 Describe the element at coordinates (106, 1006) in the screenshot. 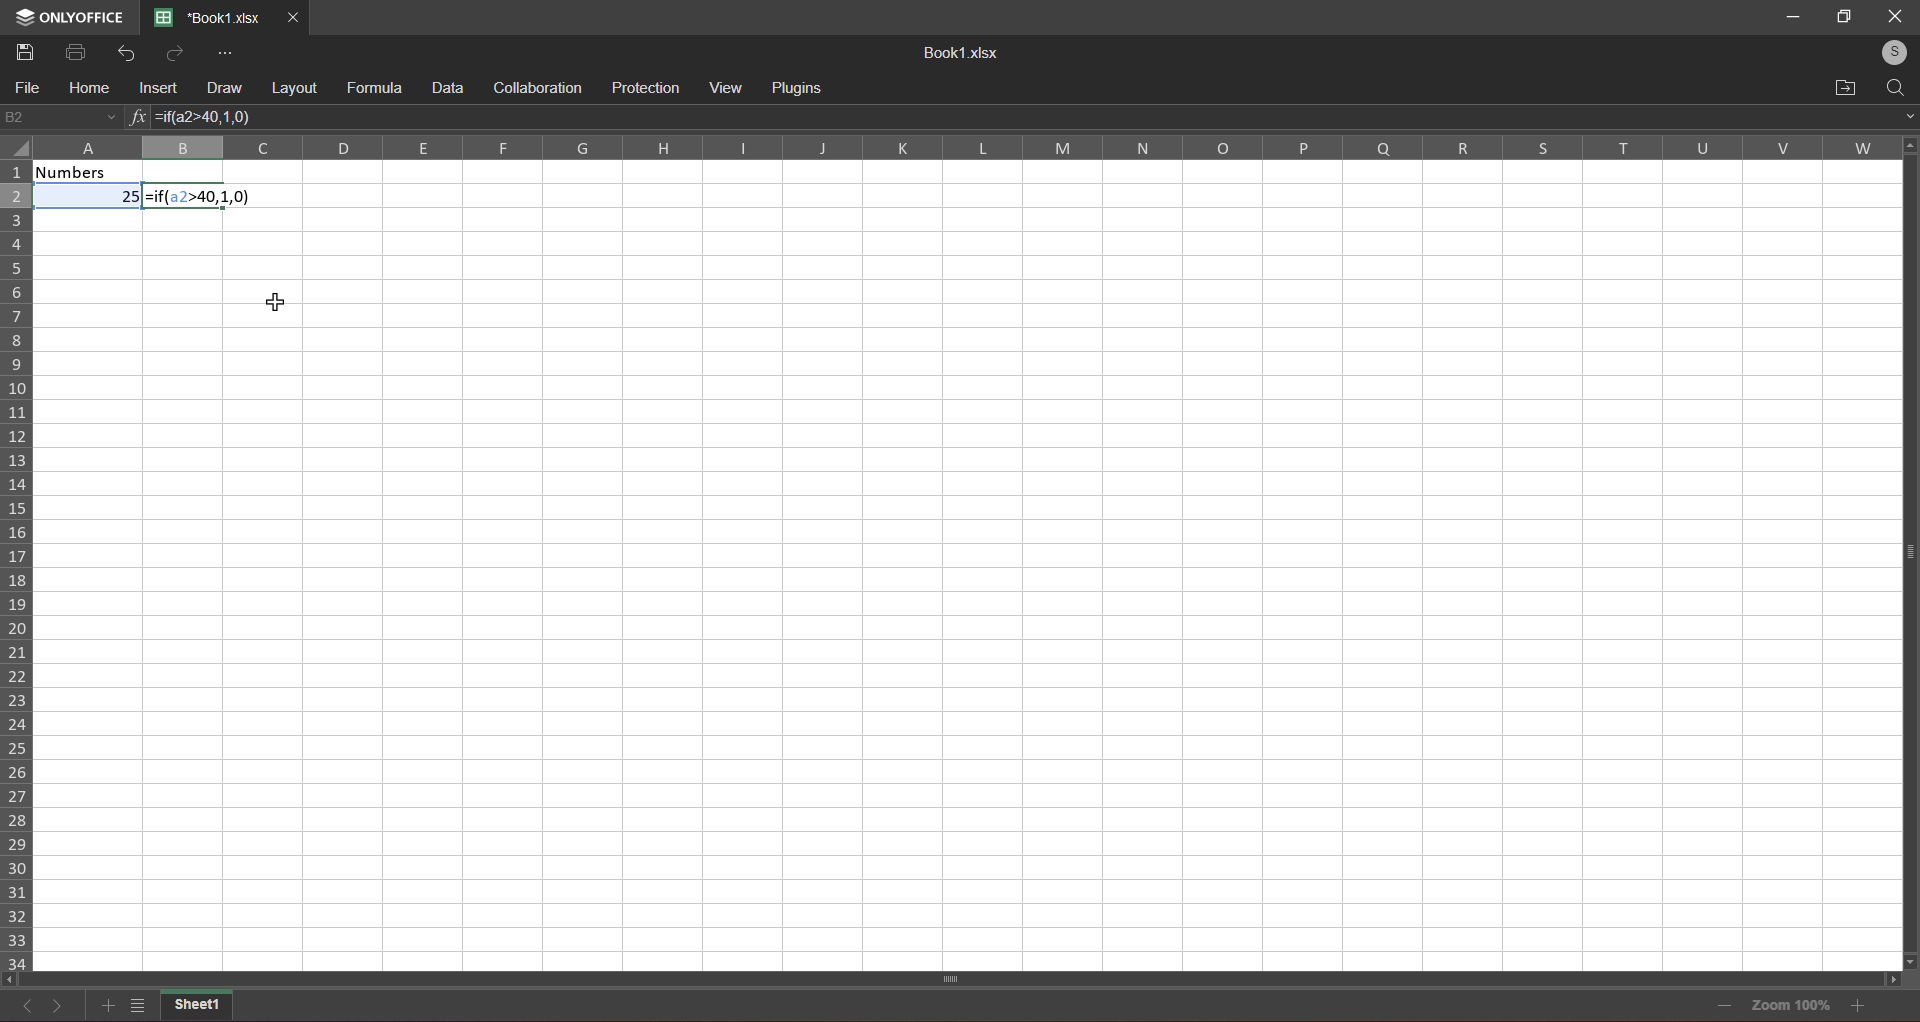

I see `add sheet` at that location.